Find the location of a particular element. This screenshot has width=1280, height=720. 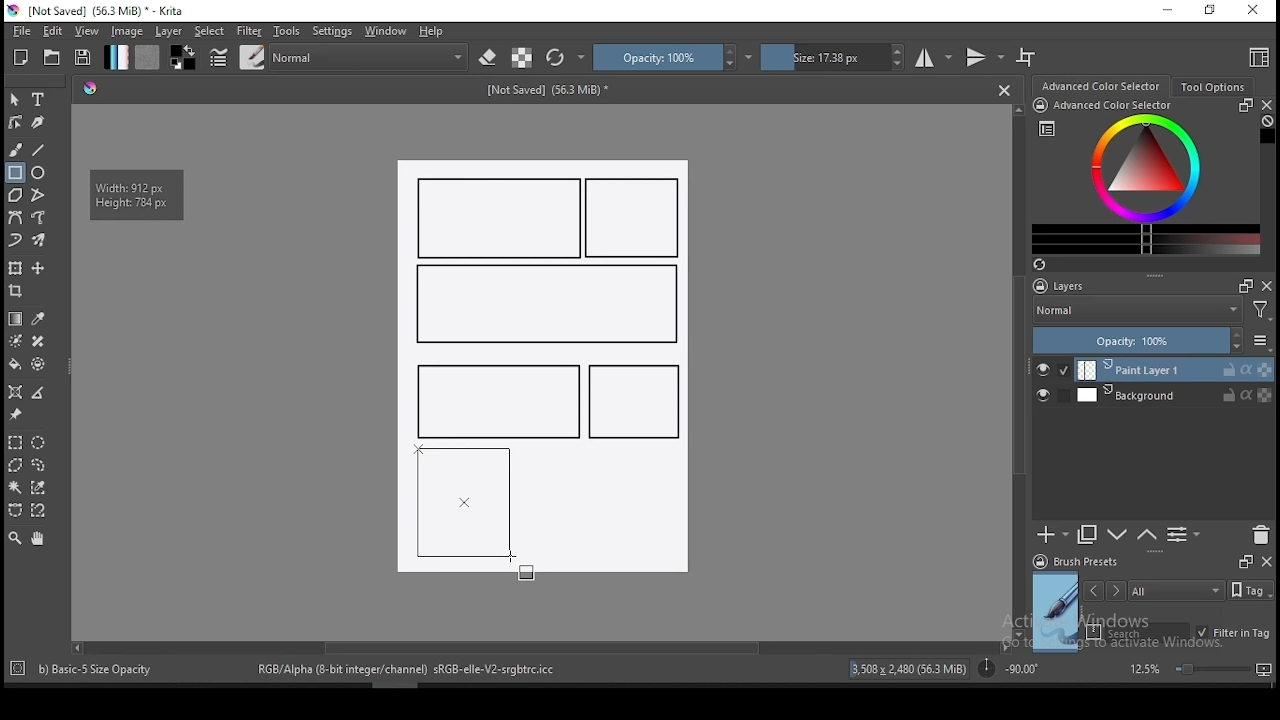

brush settings is located at coordinates (217, 57).